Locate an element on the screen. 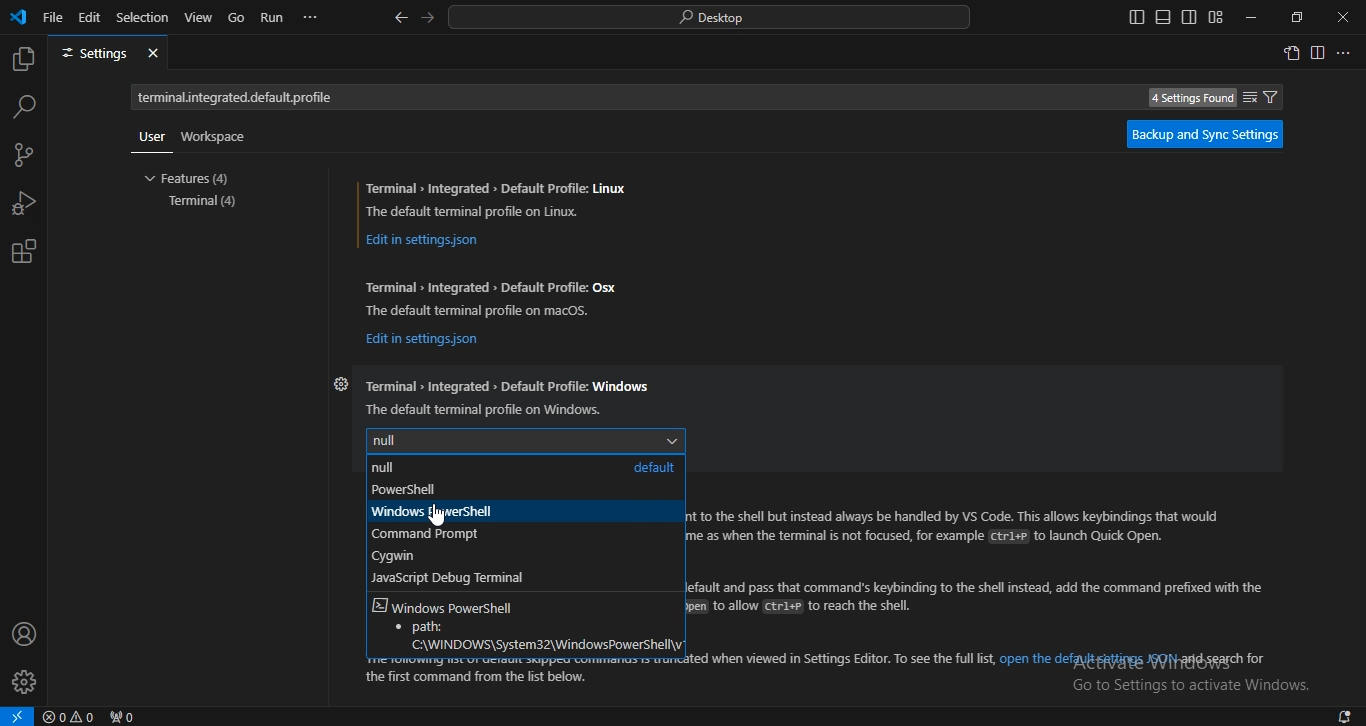 This screenshot has height=726, width=1366. 4 Settings Found is located at coordinates (1194, 98).